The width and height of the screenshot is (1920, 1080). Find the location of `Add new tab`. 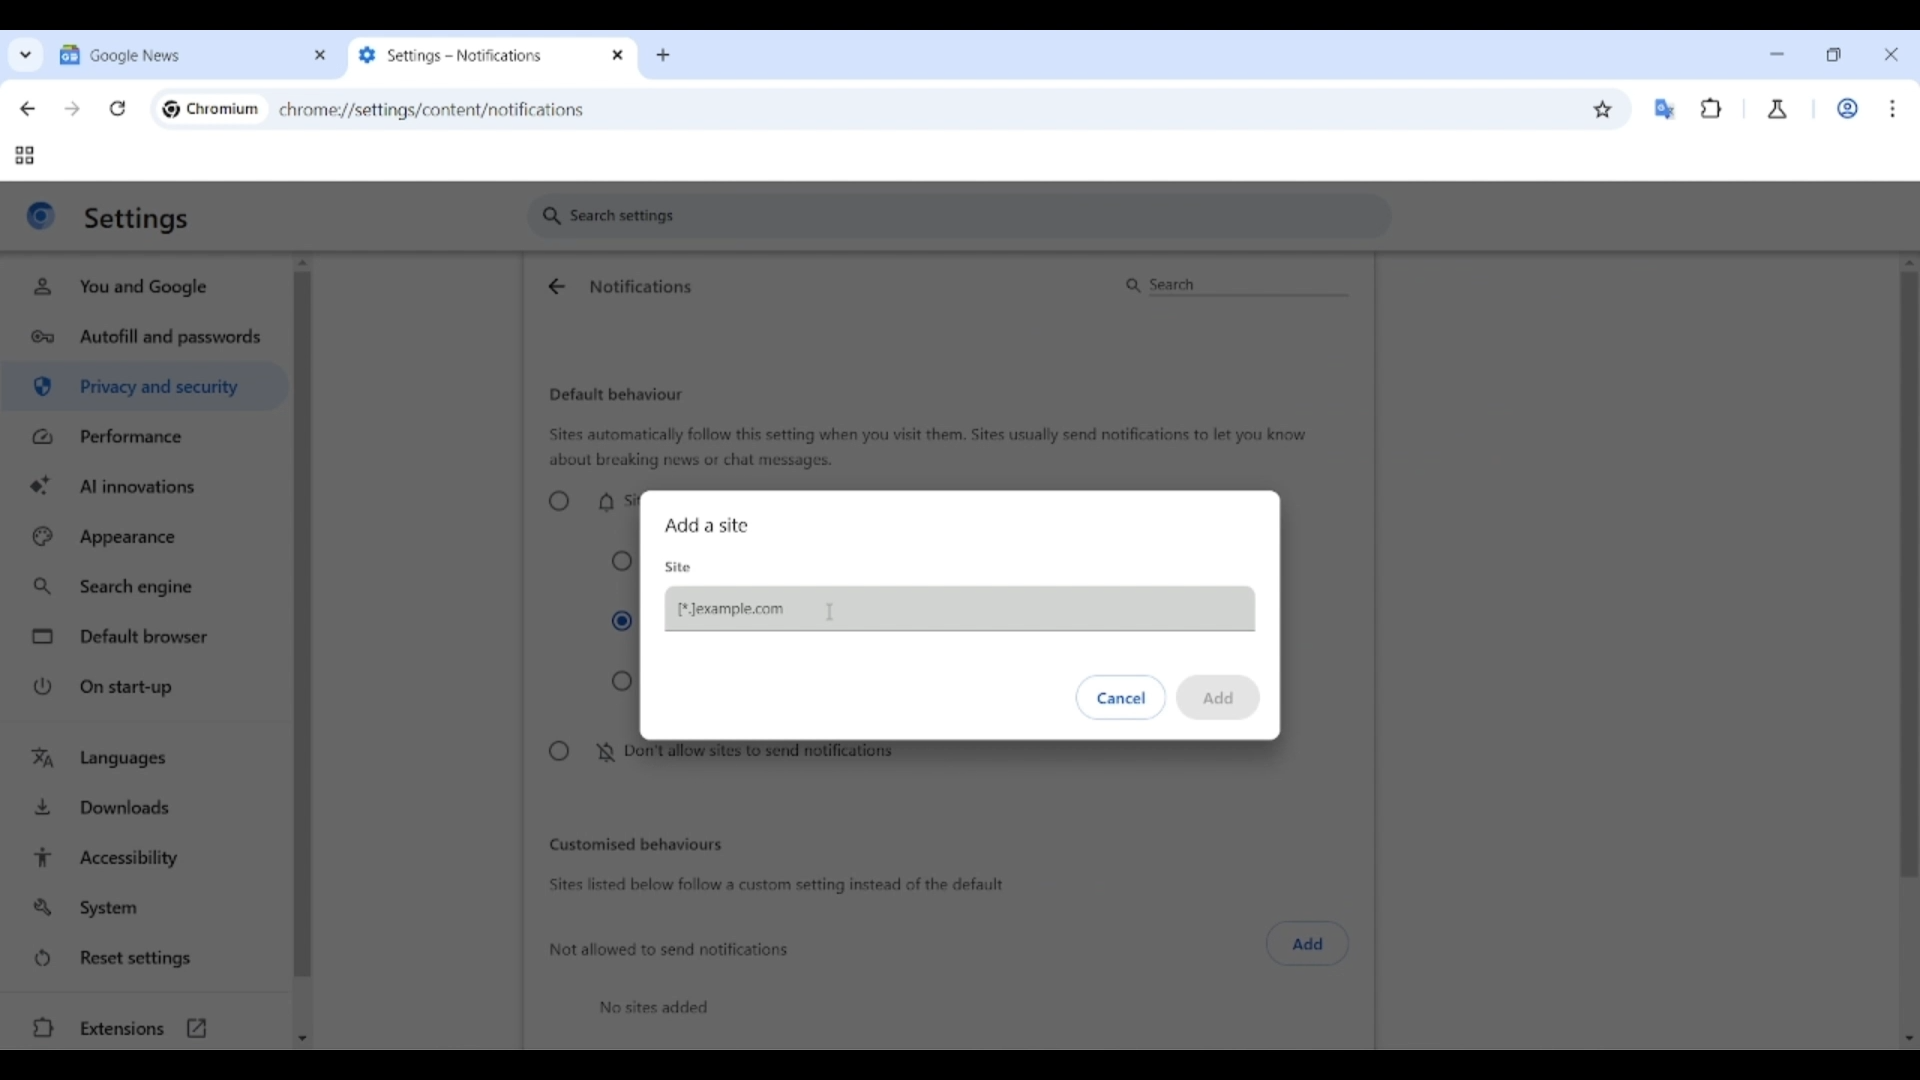

Add new tab is located at coordinates (663, 56).